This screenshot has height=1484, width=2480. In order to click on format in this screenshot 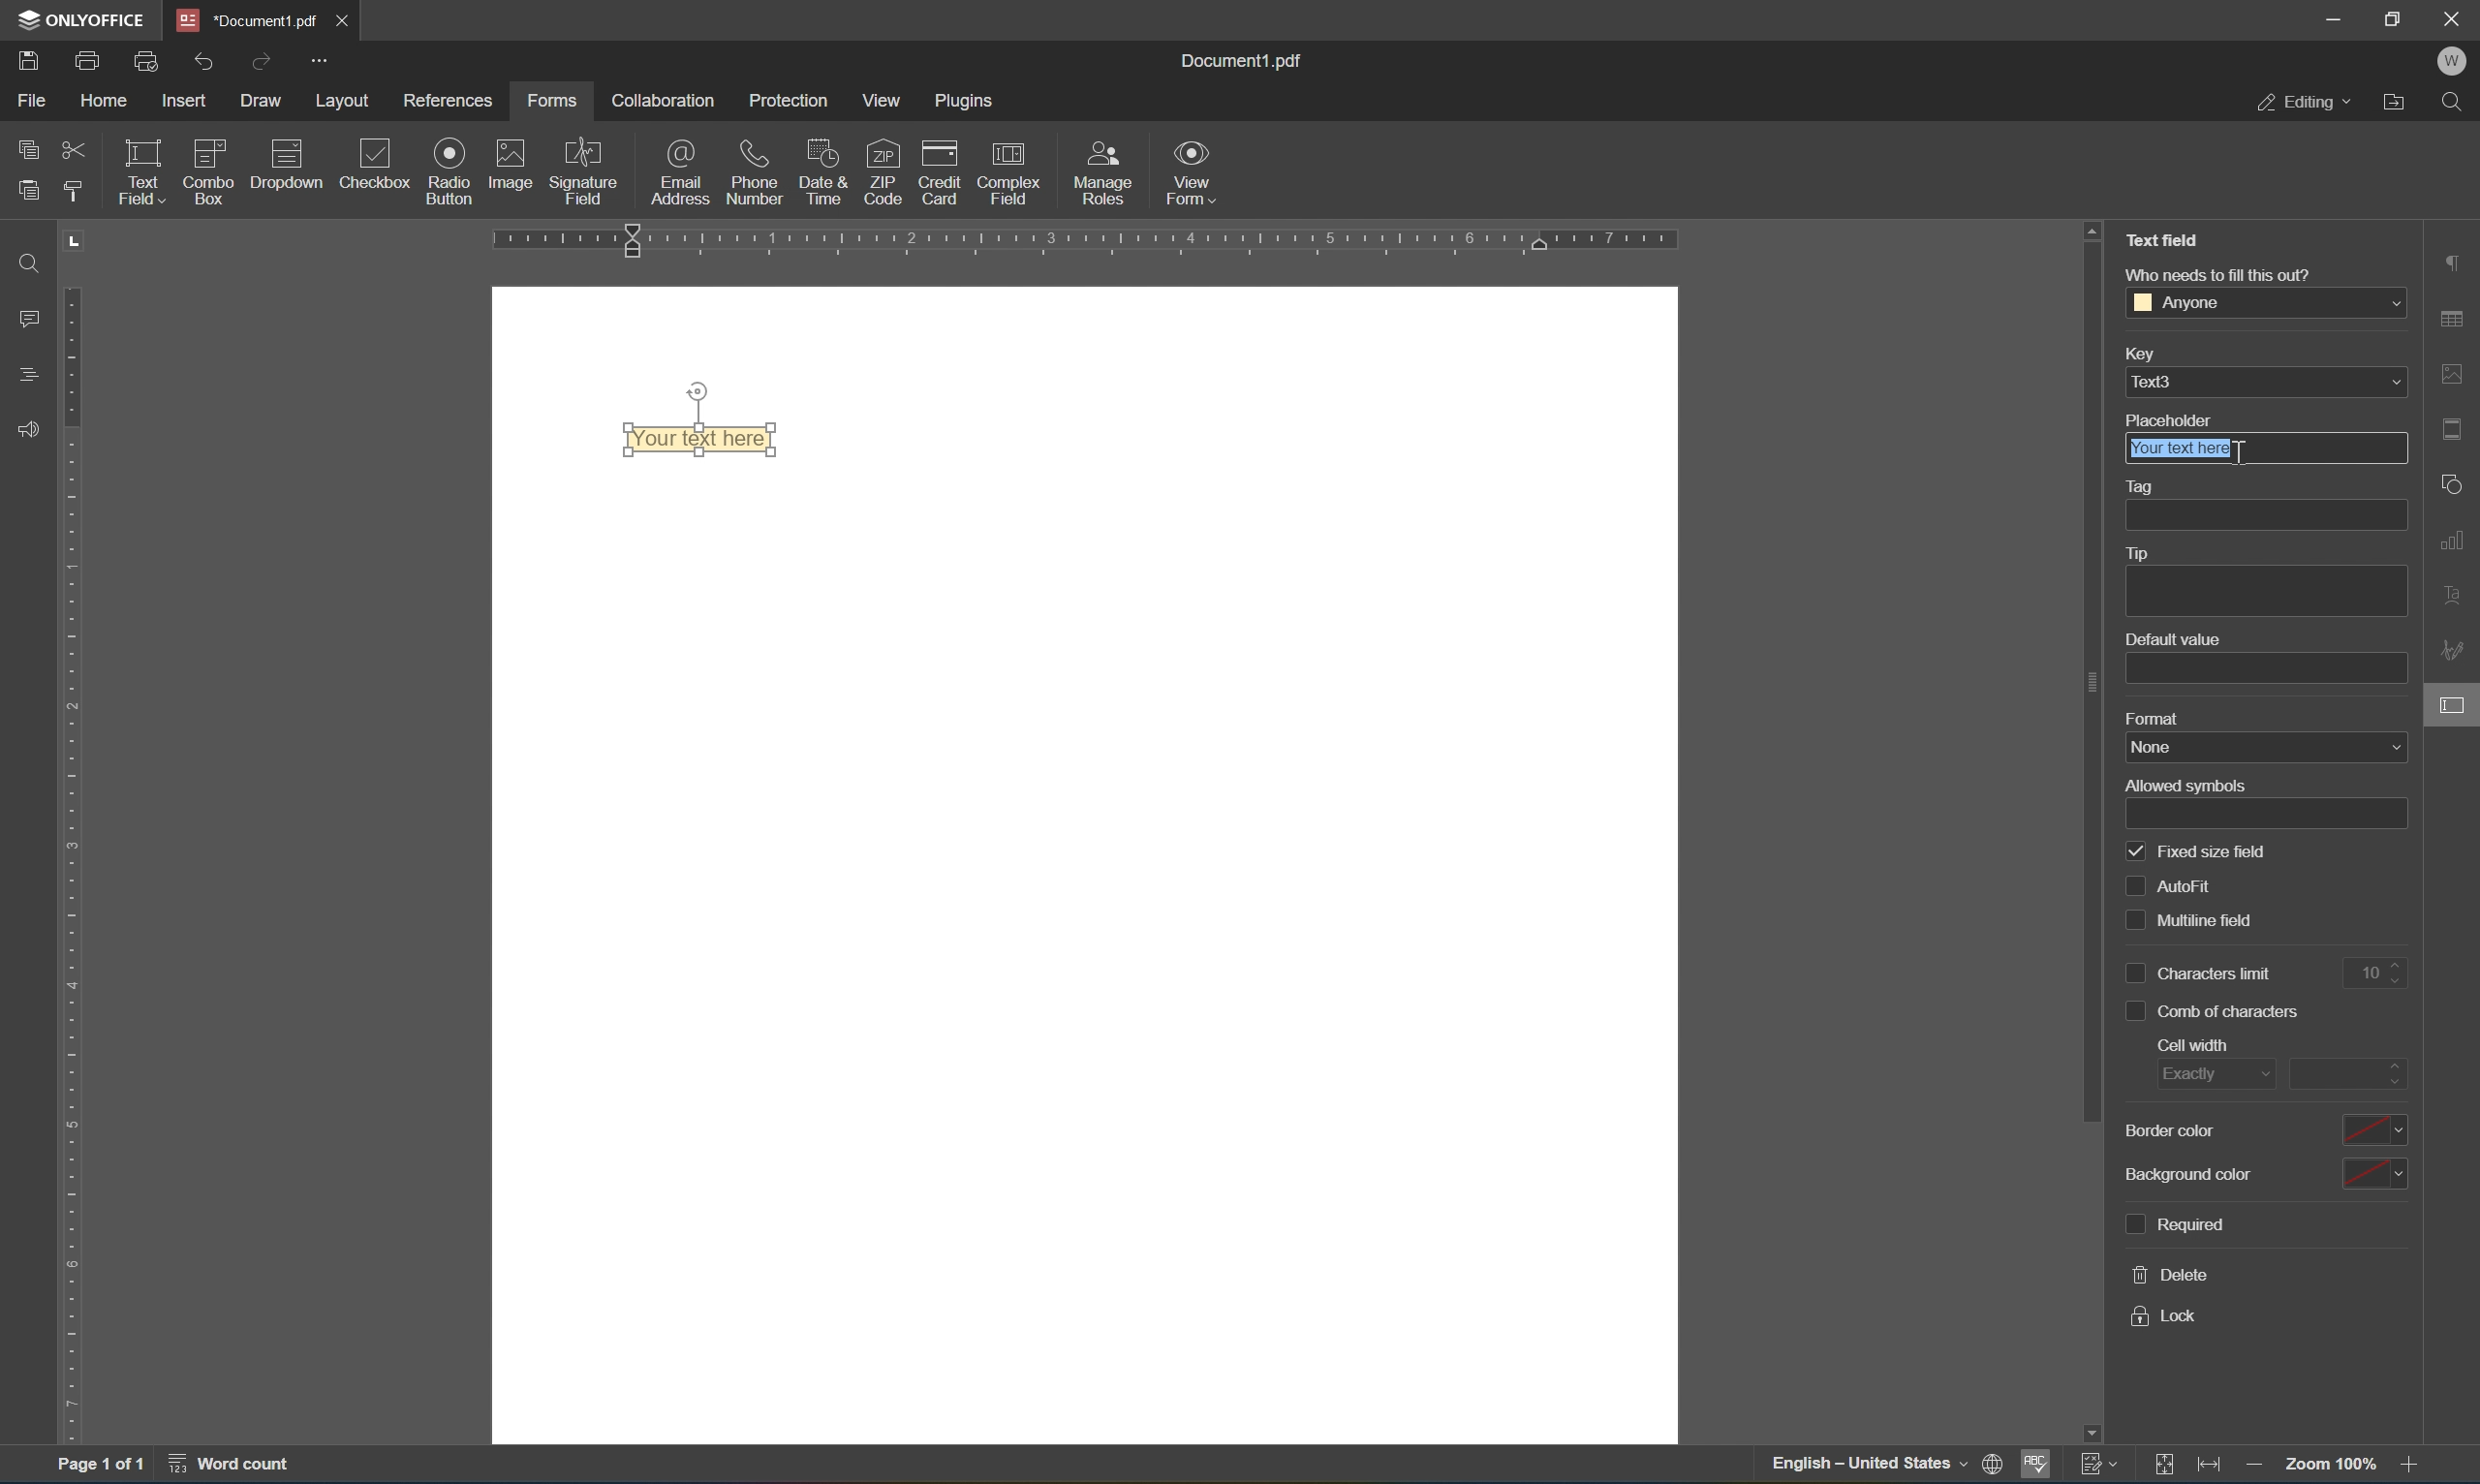, I will do `click(2161, 719)`.